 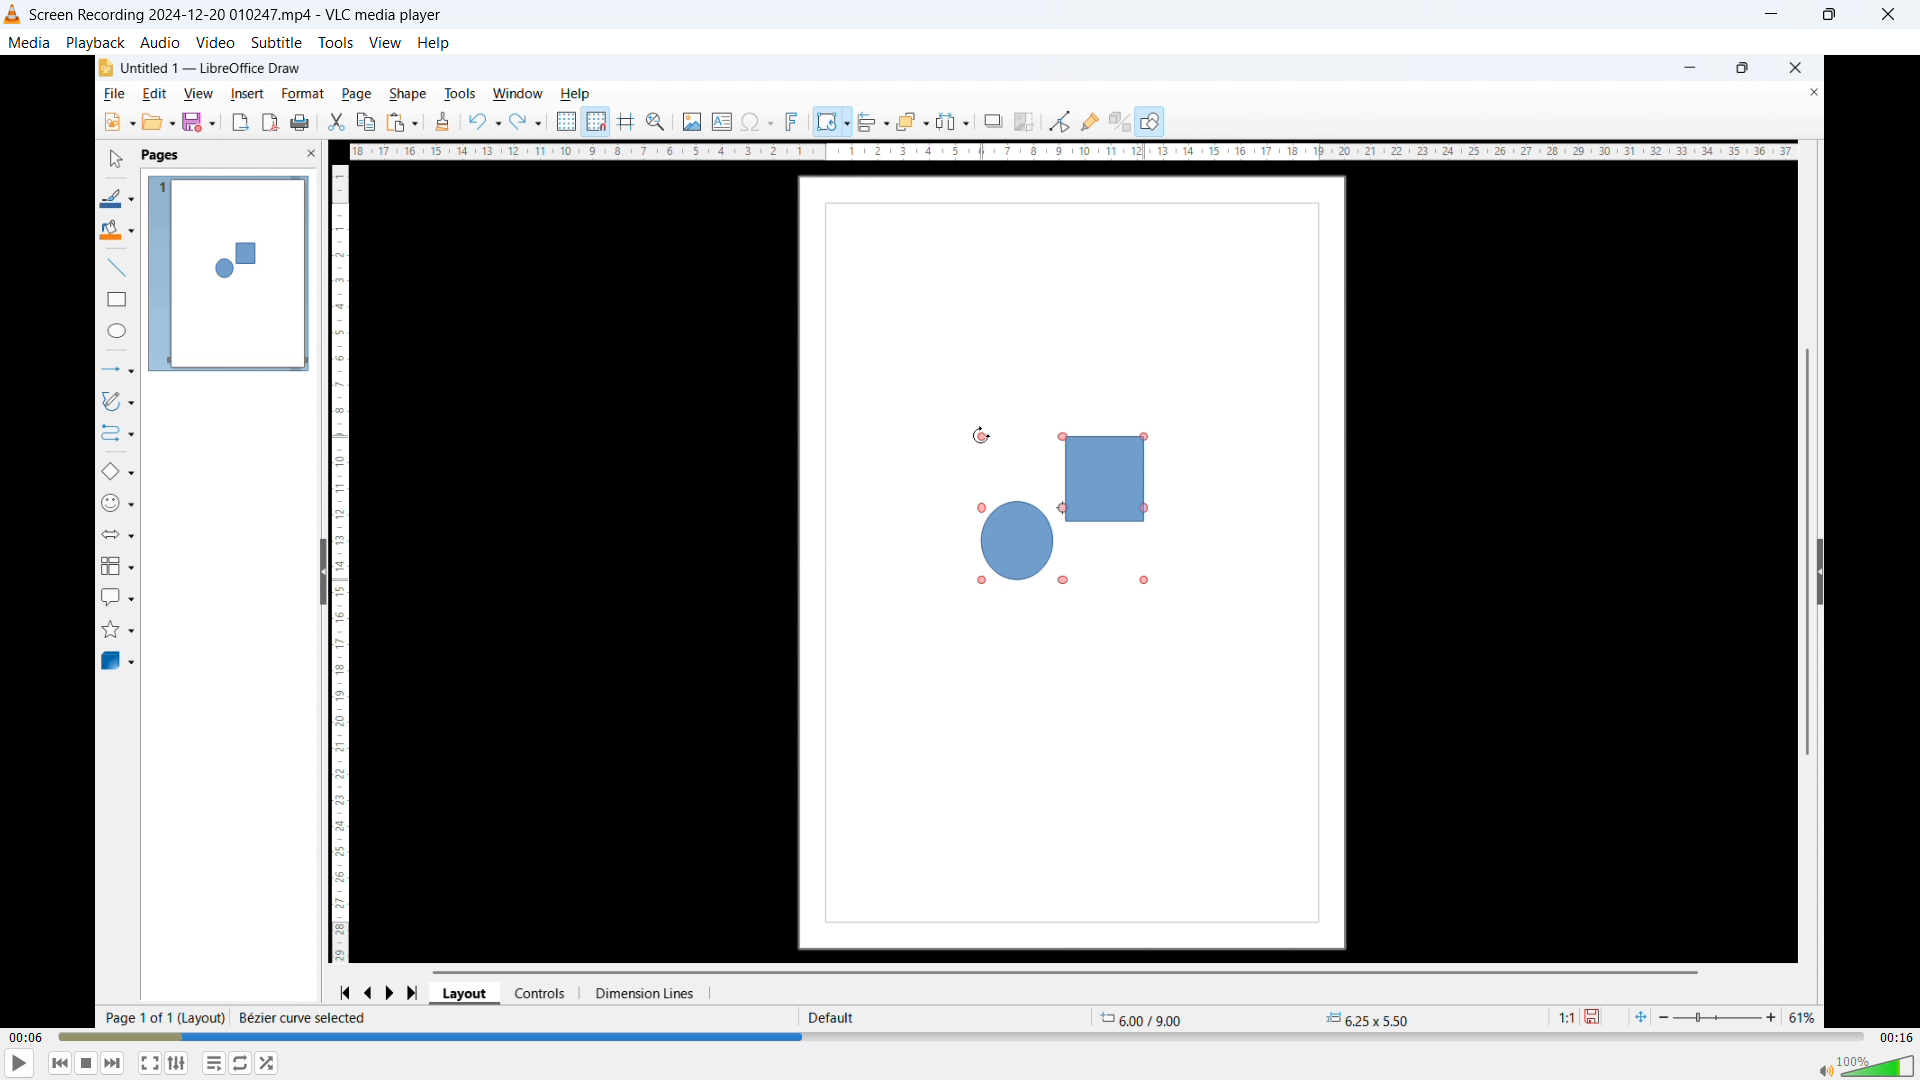 What do you see at coordinates (150, 1063) in the screenshot?
I see `Full screen ` at bounding box center [150, 1063].